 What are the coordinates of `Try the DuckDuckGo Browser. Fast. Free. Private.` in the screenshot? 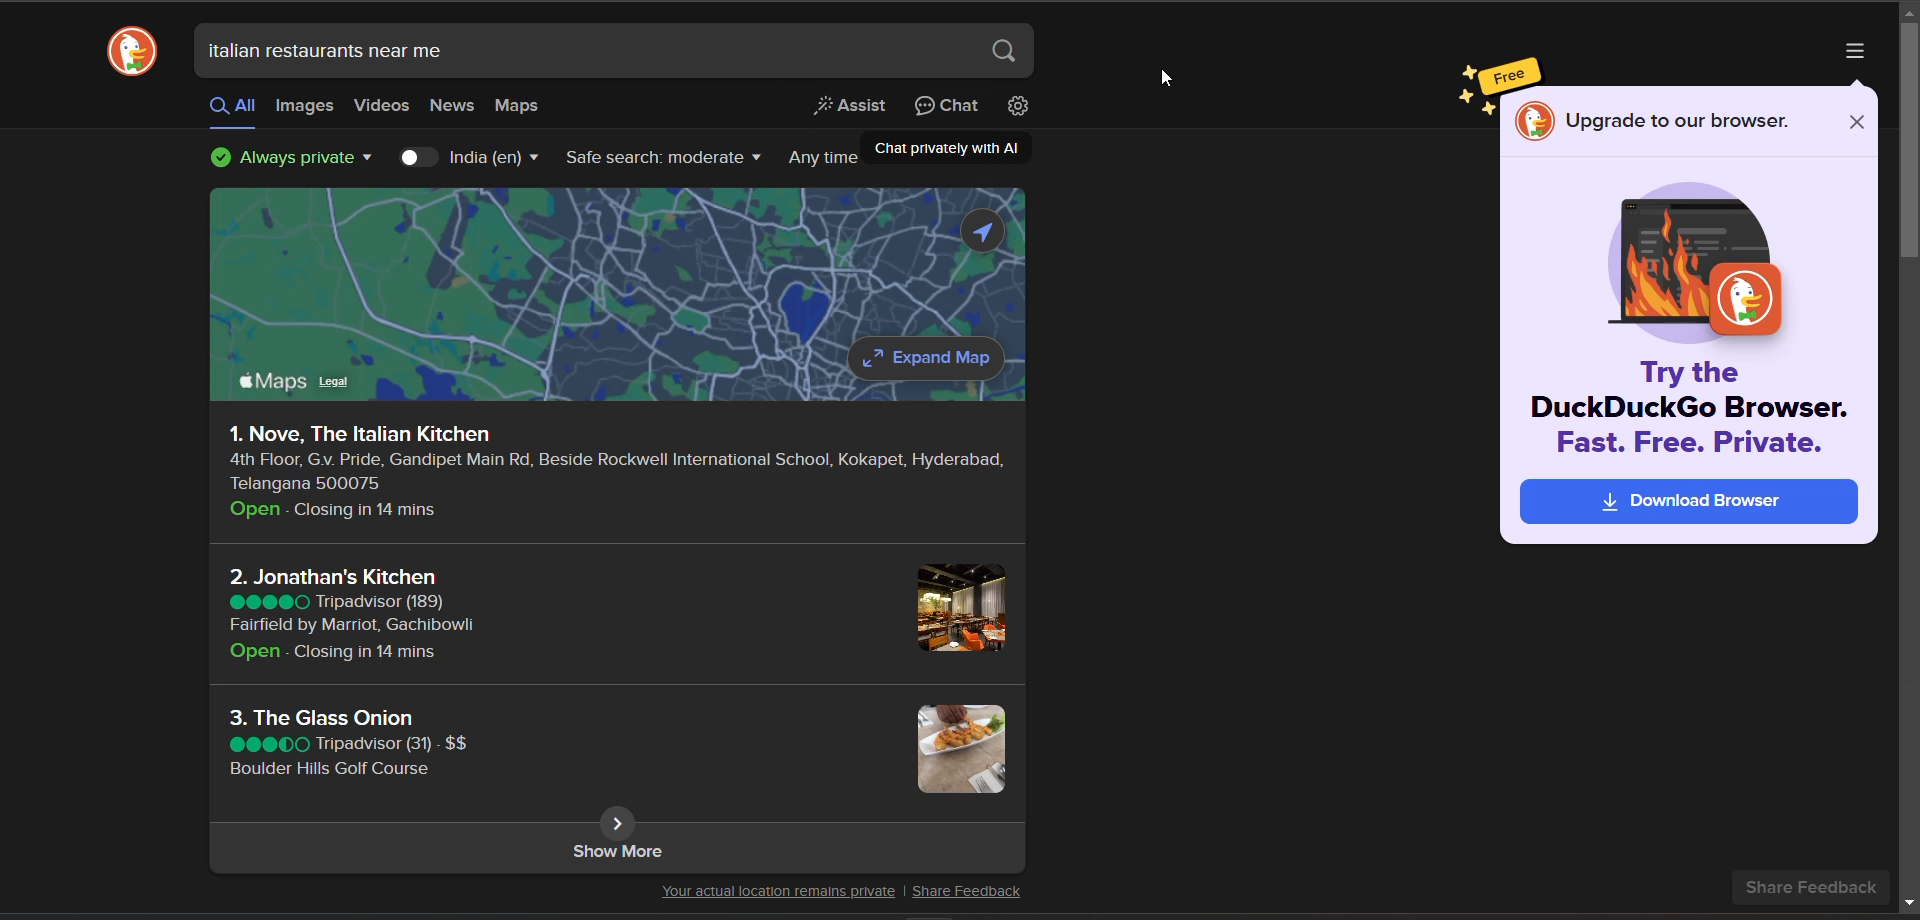 It's located at (1689, 407).